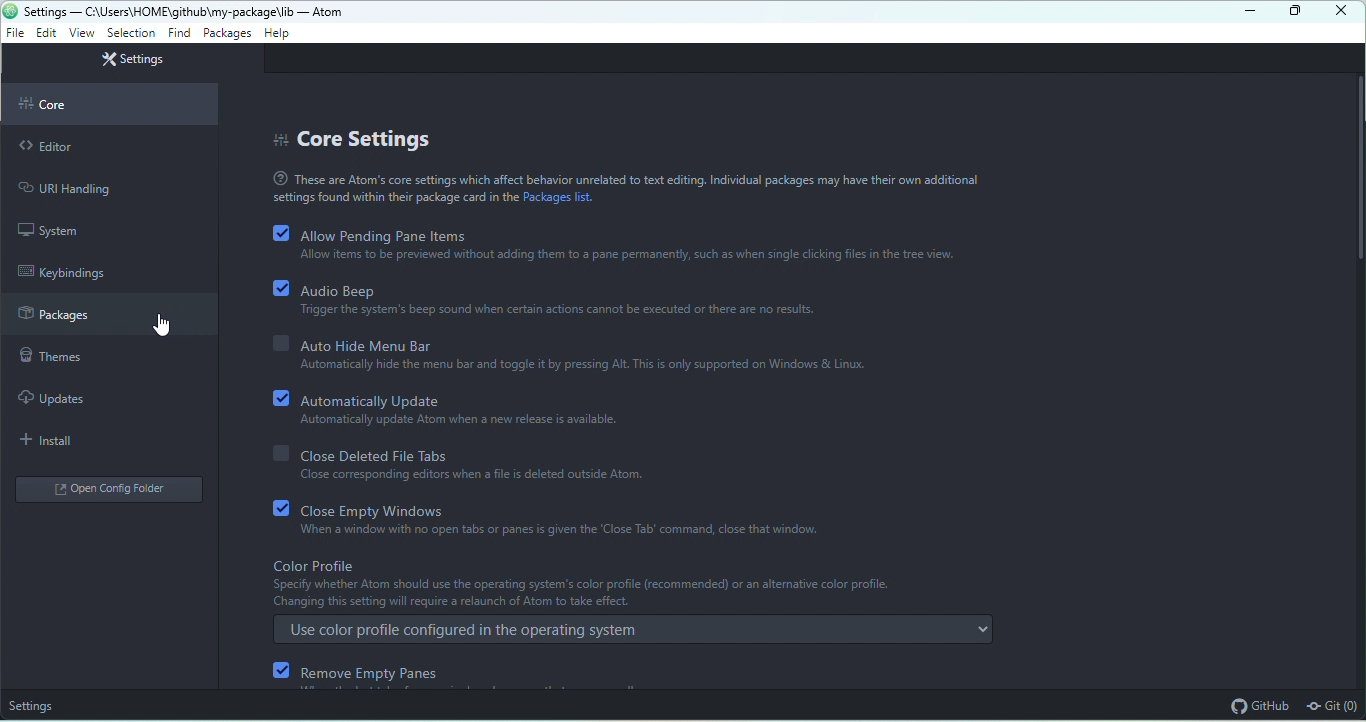 Image resolution: width=1366 pixels, height=722 pixels. I want to click on atom icon, so click(10, 10).